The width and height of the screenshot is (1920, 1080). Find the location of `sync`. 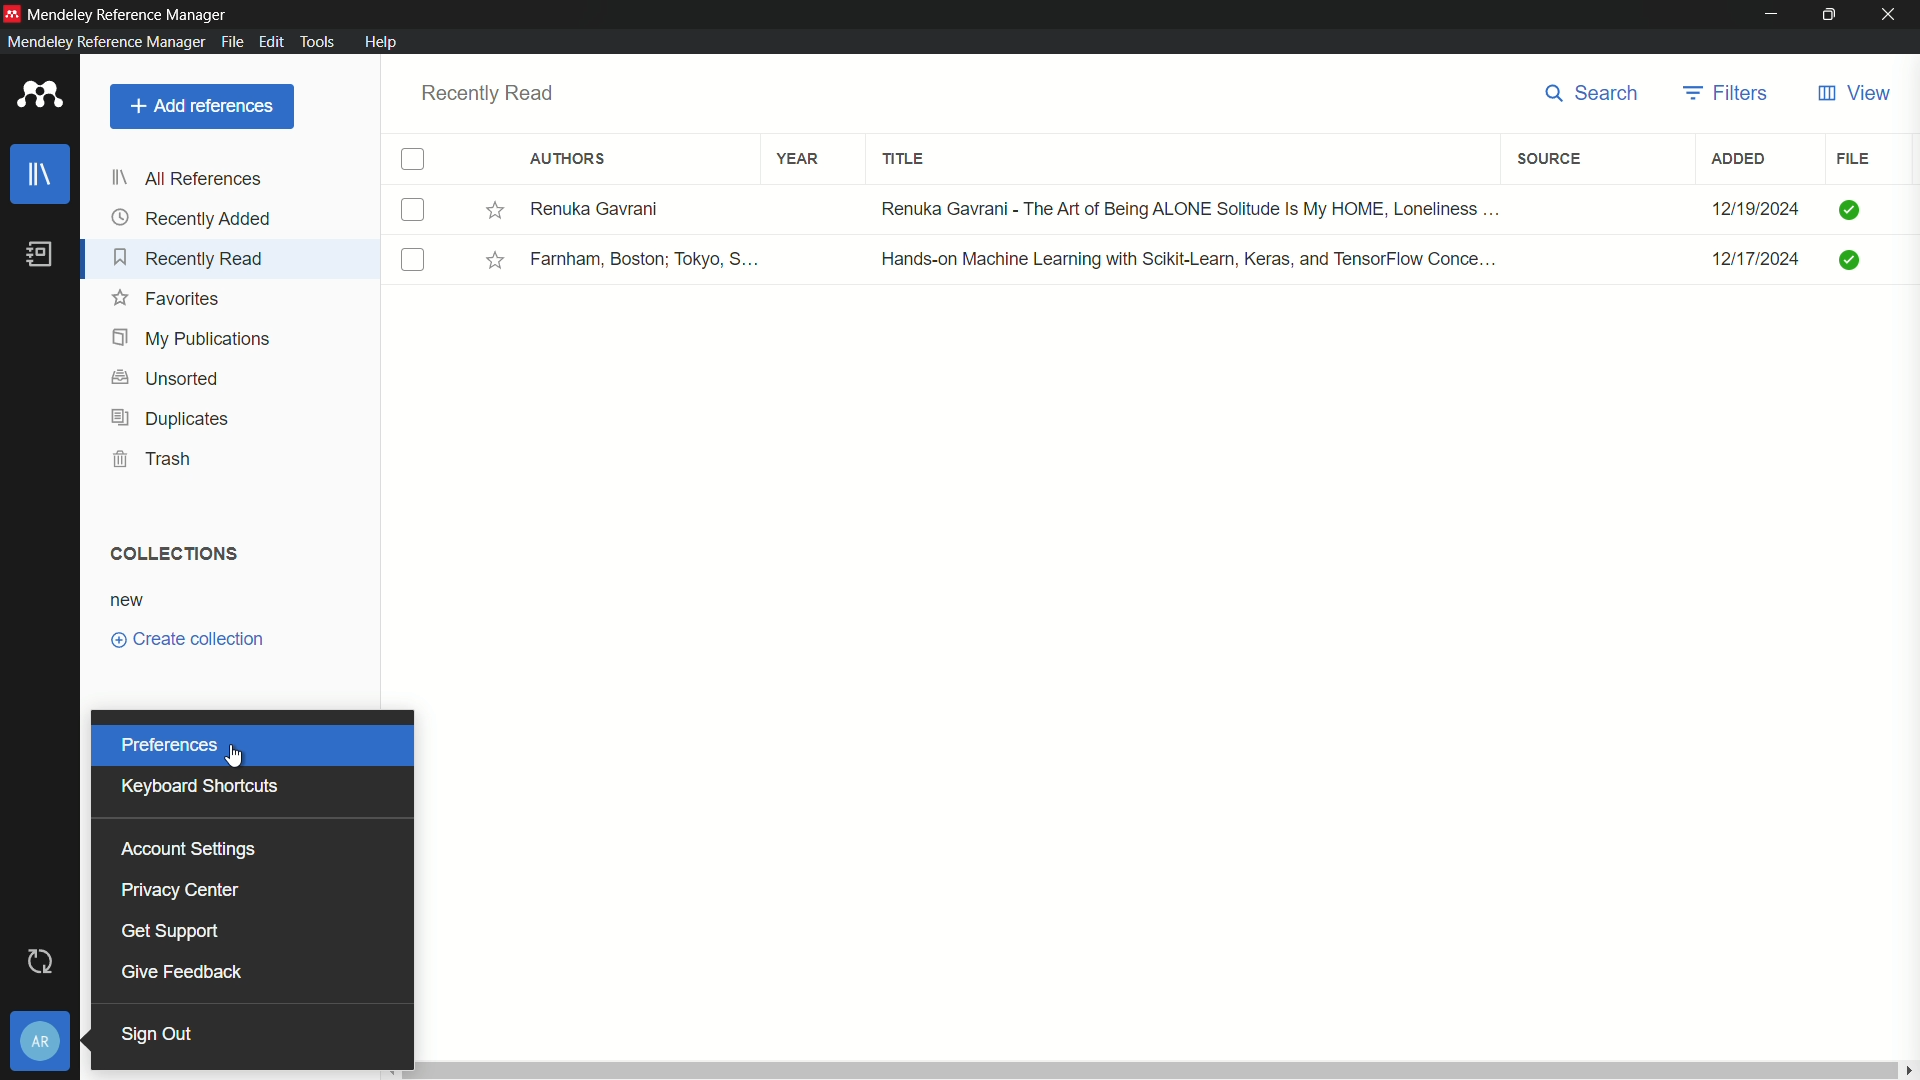

sync is located at coordinates (43, 963).